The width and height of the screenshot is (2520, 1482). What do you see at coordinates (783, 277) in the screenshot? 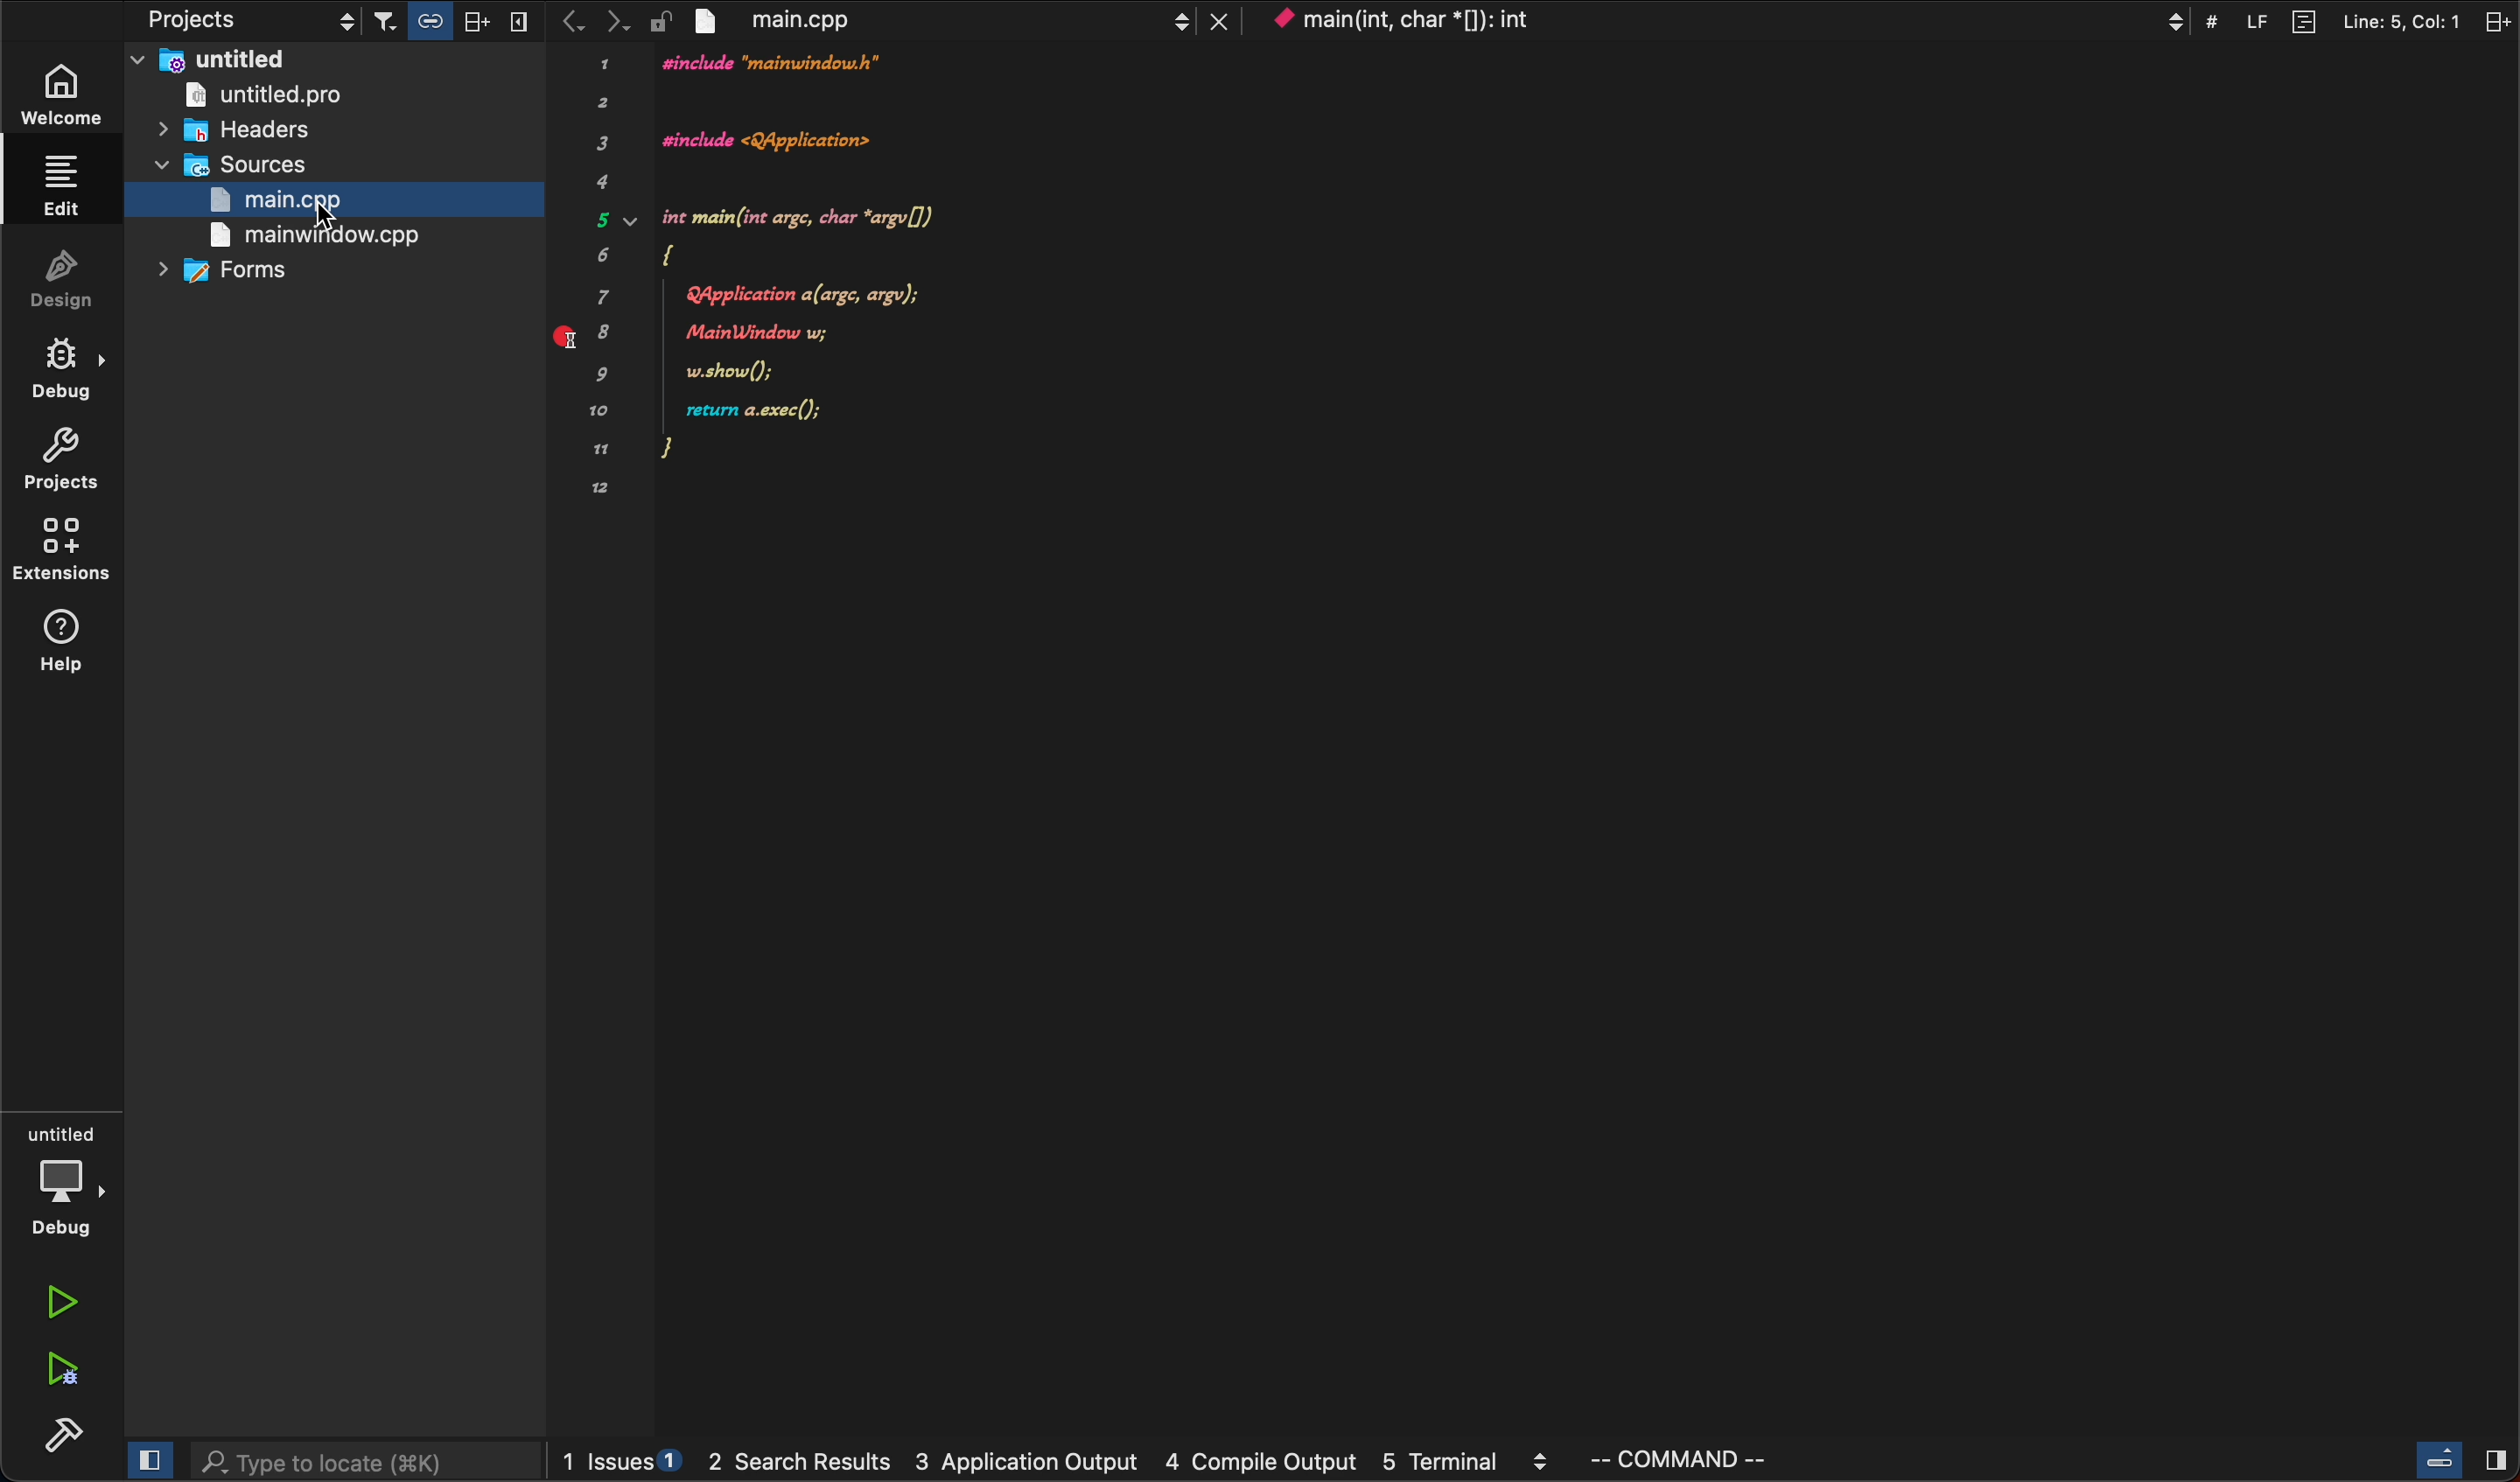
I see `code` at bounding box center [783, 277].